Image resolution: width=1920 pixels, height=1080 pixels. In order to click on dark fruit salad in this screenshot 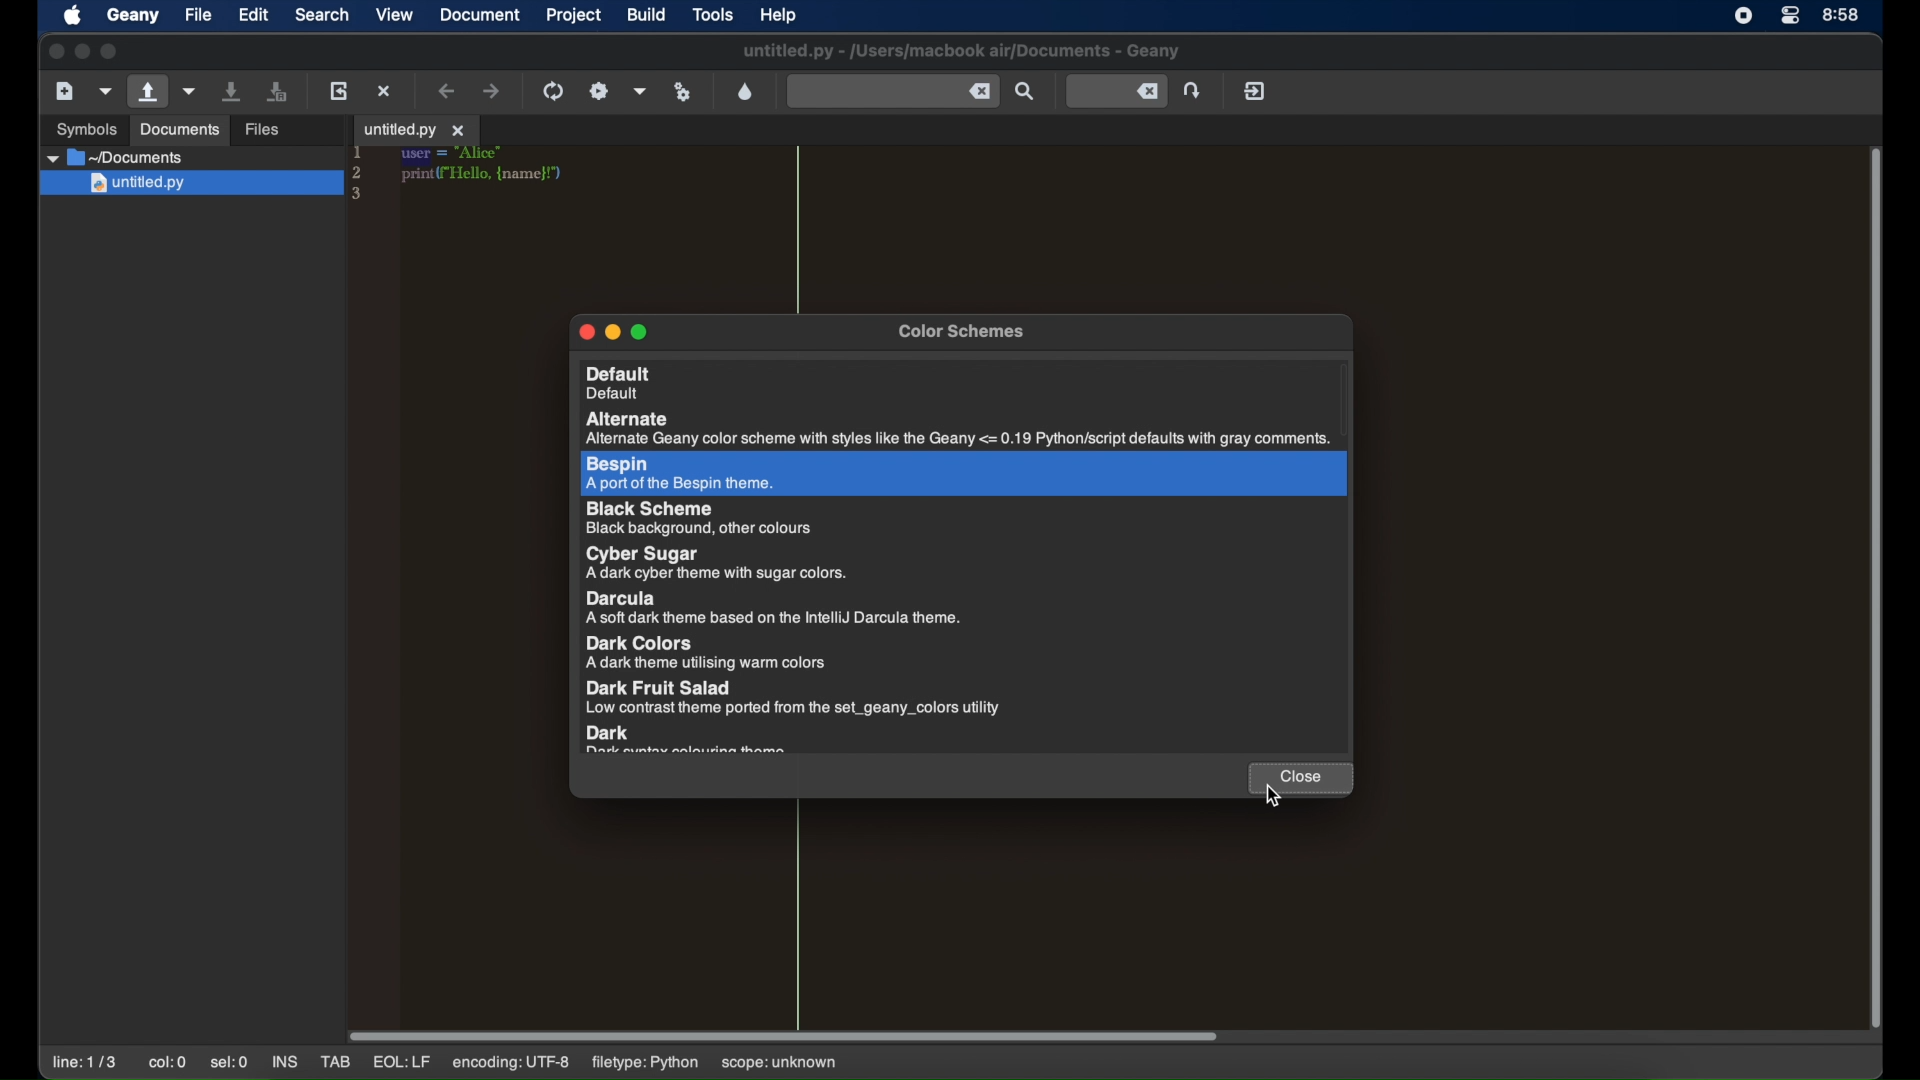, I will do `click(794, 698)`.